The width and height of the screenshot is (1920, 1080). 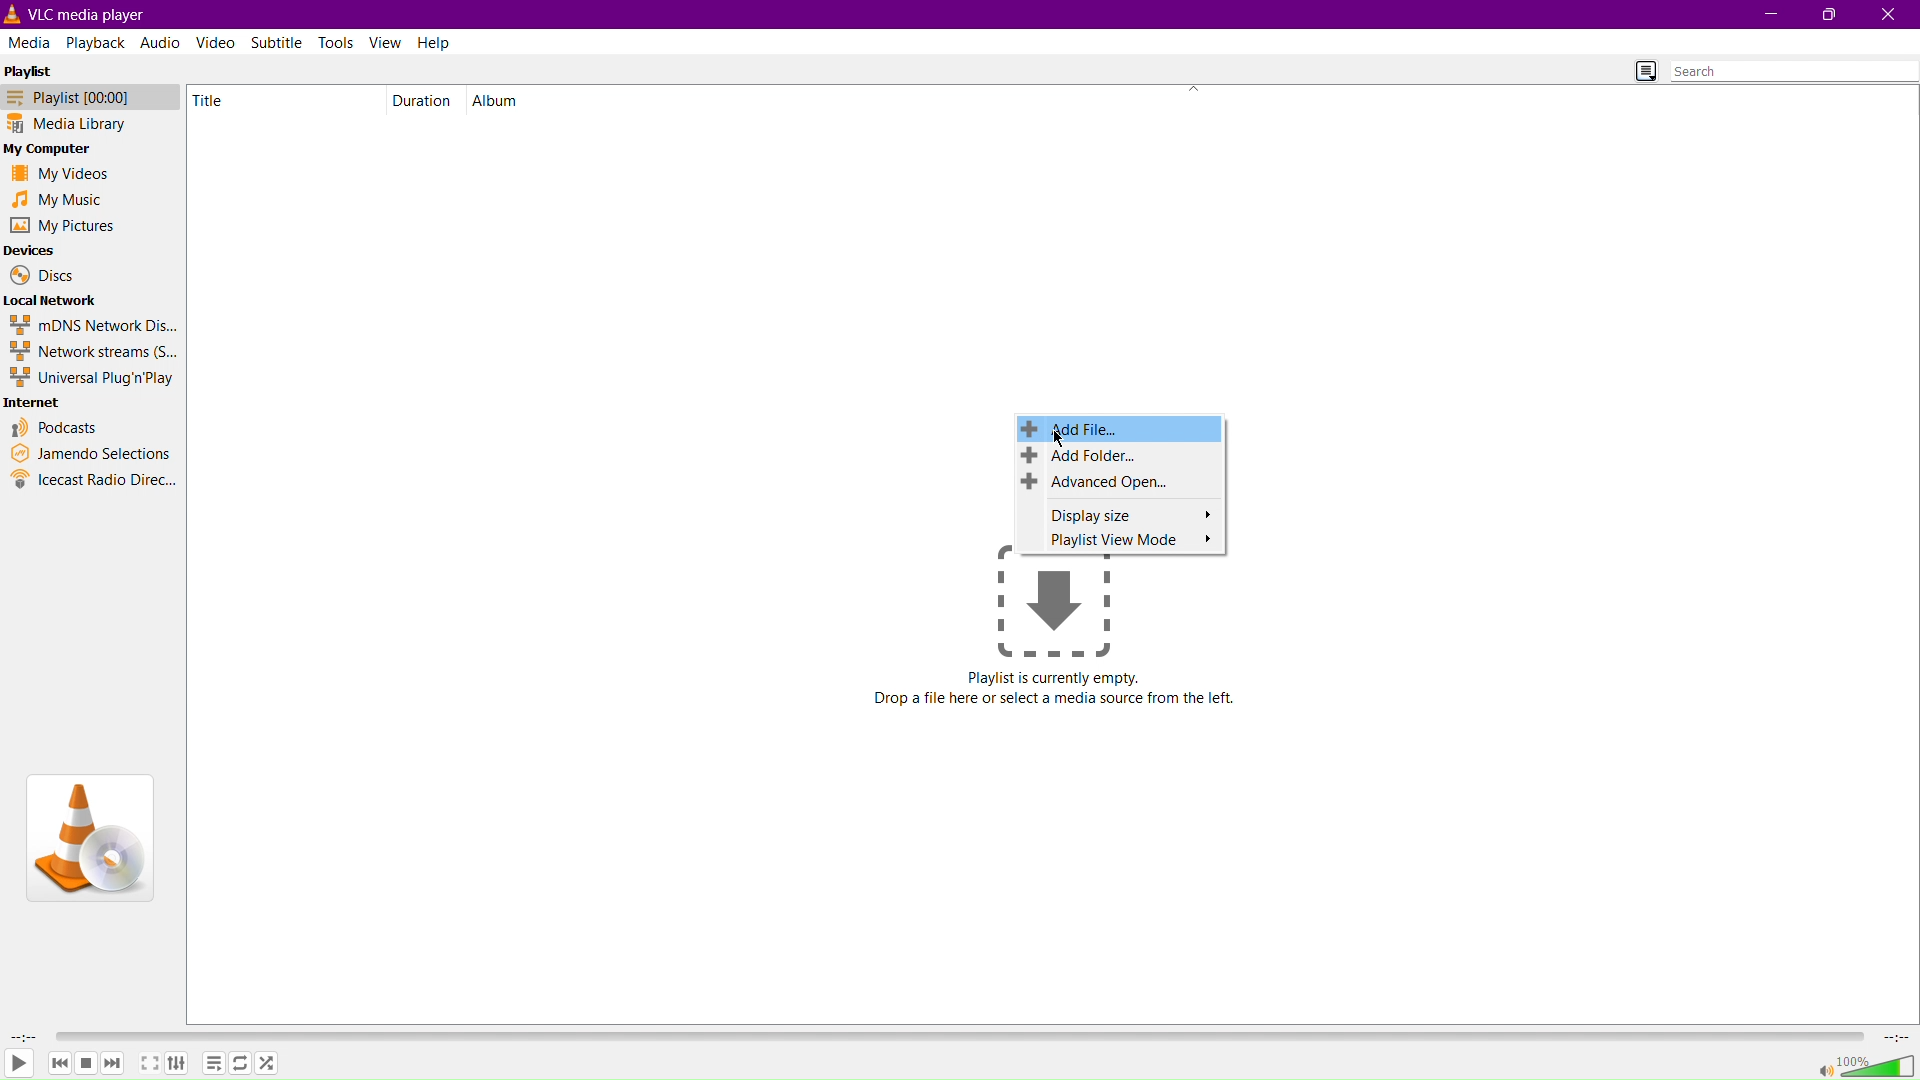 What do you see at coordinates (53, 299) in the screenshot?
I see `Local Network` at bounding box center [53, 299].